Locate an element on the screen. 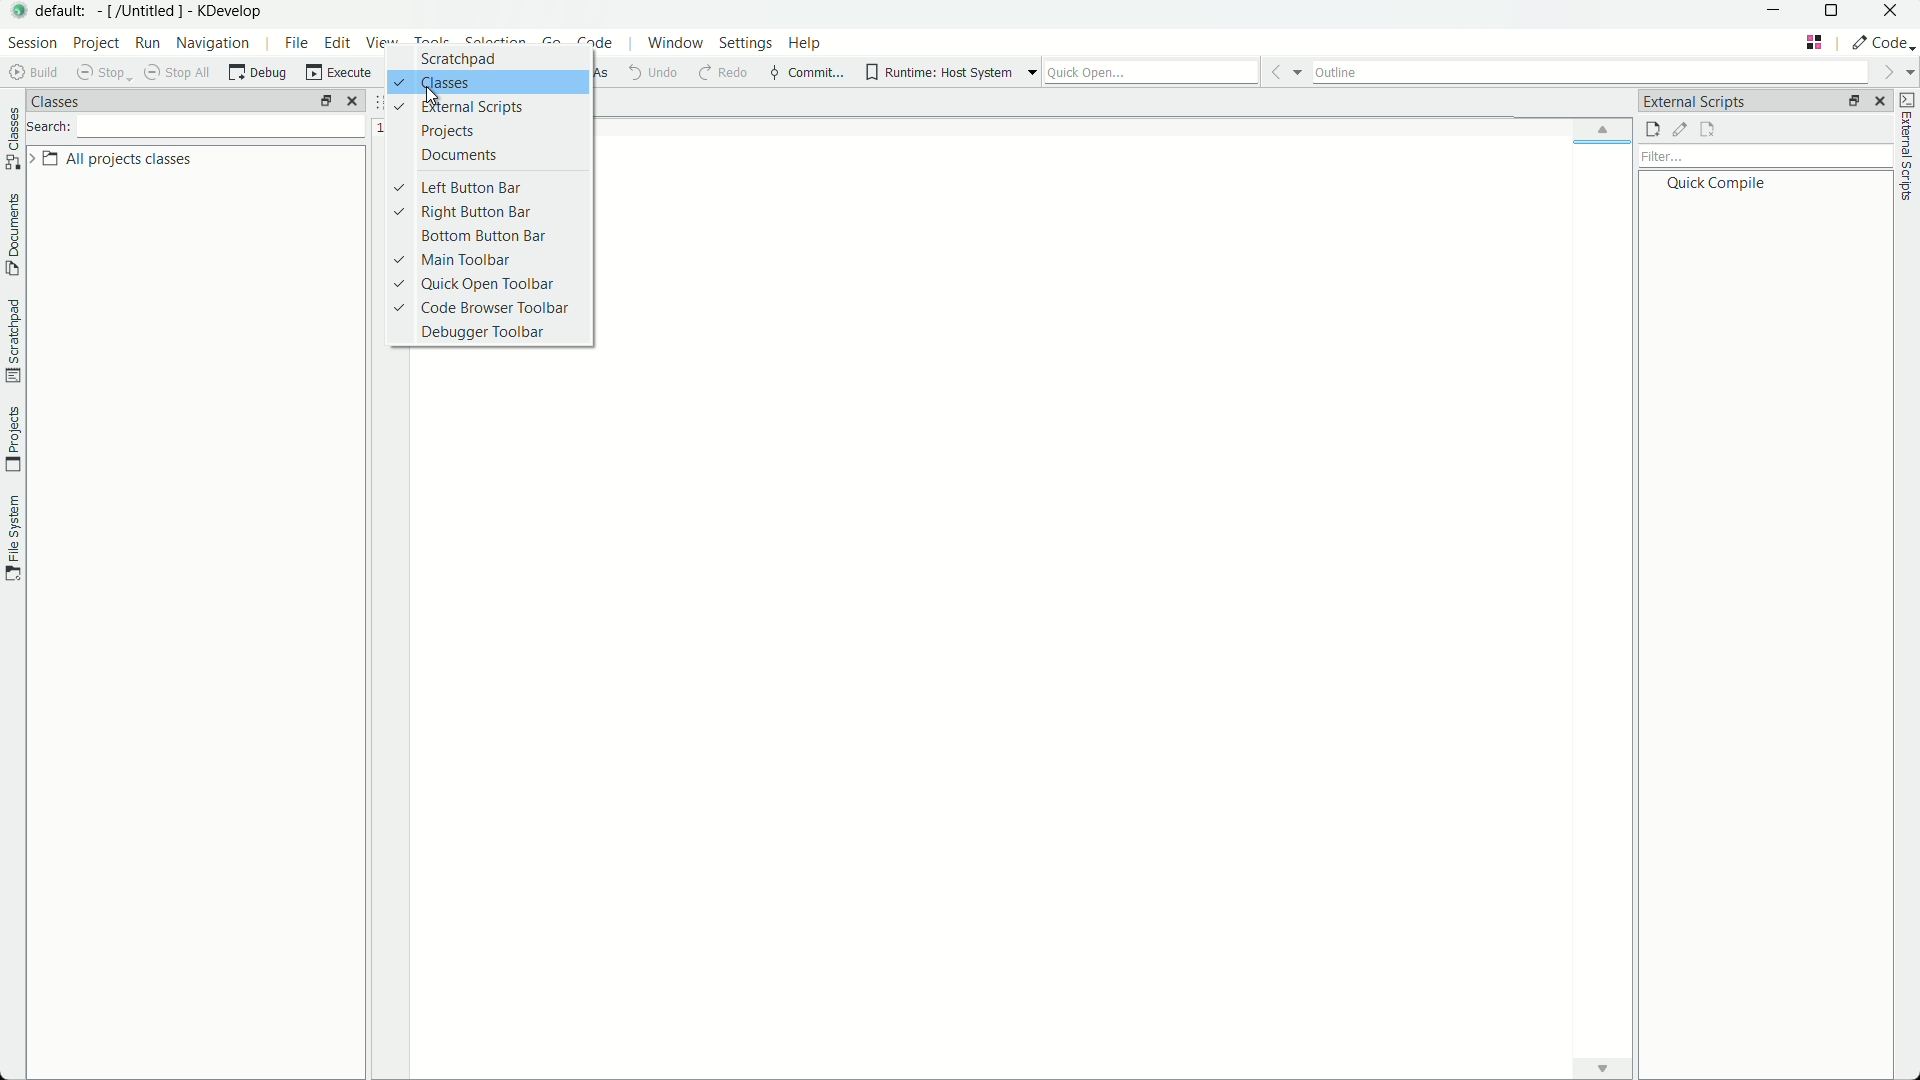 This screenshot has height=1080, width=1920. project menu is located at coordinates (93, 43).